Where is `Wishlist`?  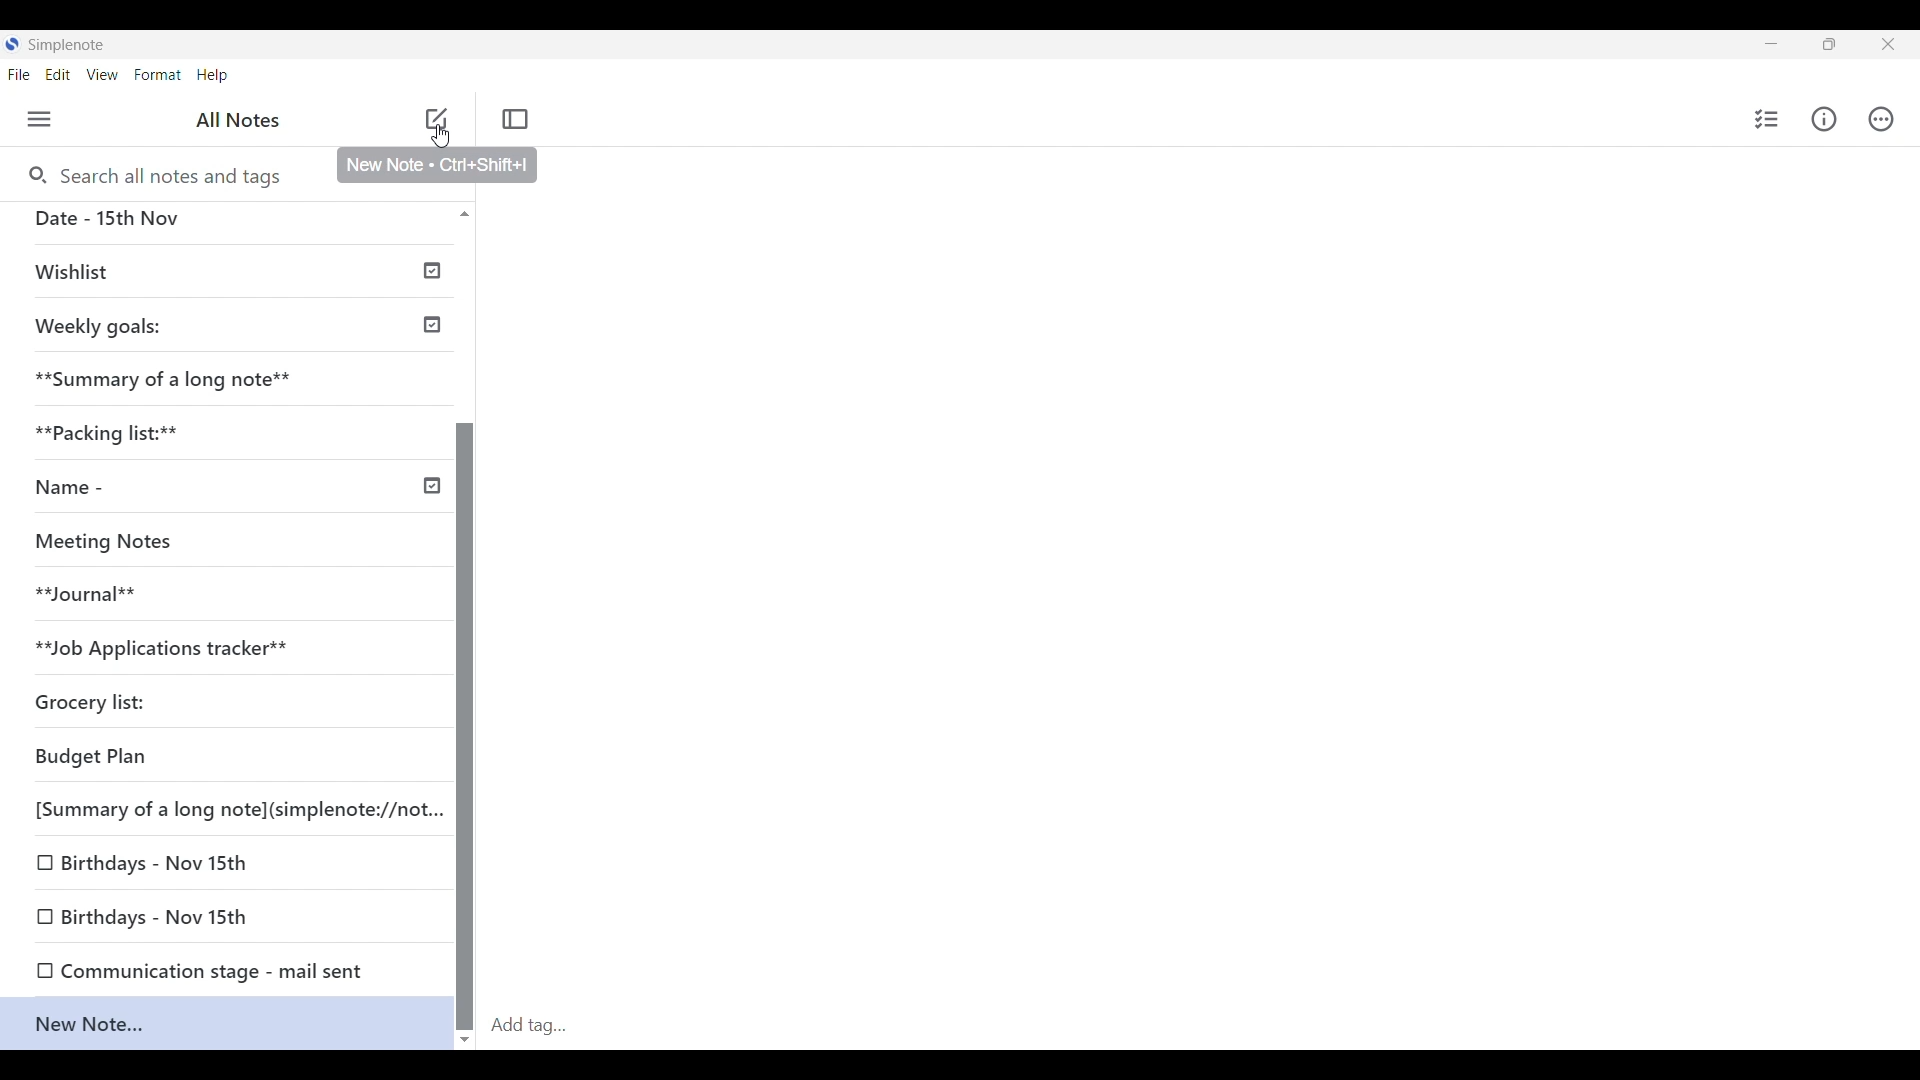 Wishlist is located at coordinates (73, 270).